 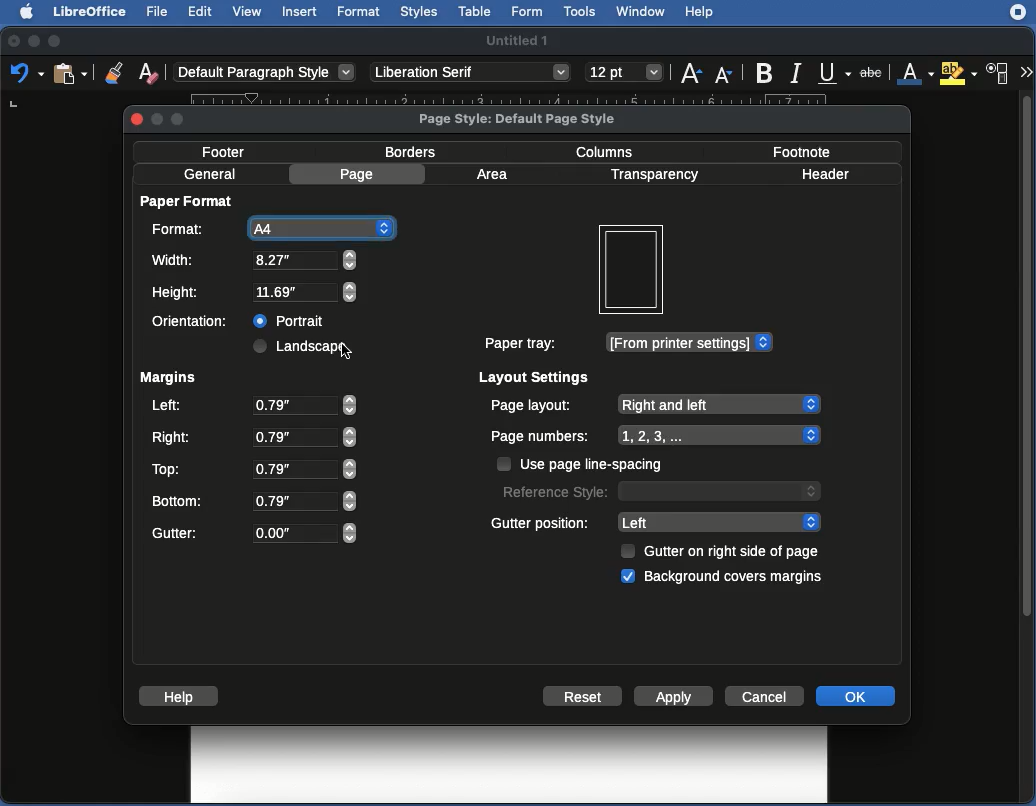 What do you see at coordinates (248, 12) in the screenshot?
I see `View` at bounding box center [248, 12].